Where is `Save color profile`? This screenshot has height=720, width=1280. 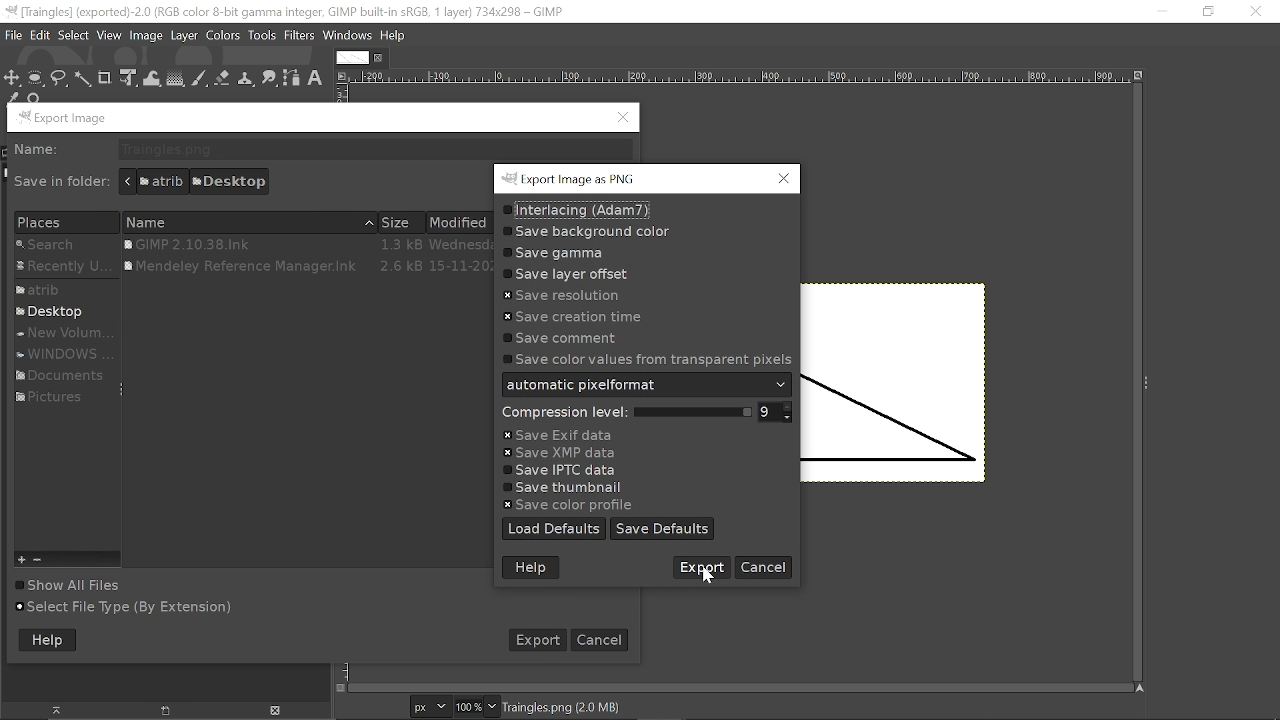 Save color profile is located at coordinates (565, 504).